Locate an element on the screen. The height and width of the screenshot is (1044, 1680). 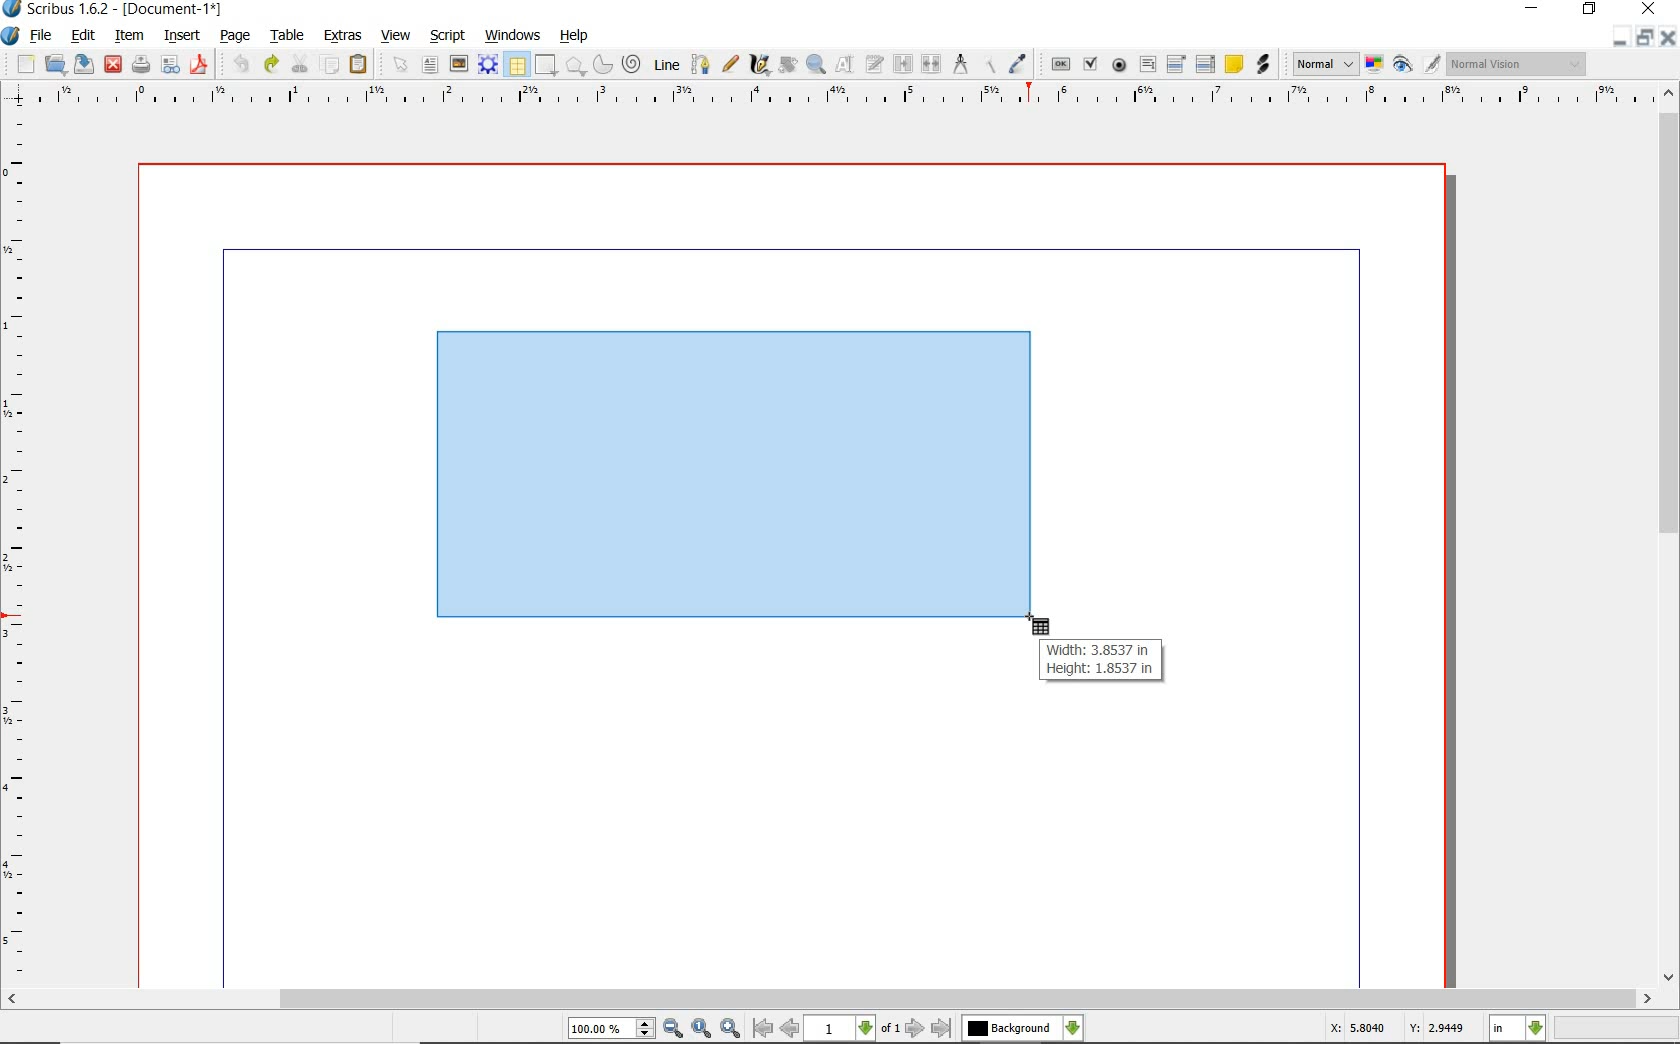
Width: 3.8537 in Height: 1.8537 in is located at coordinates (1101, 659).